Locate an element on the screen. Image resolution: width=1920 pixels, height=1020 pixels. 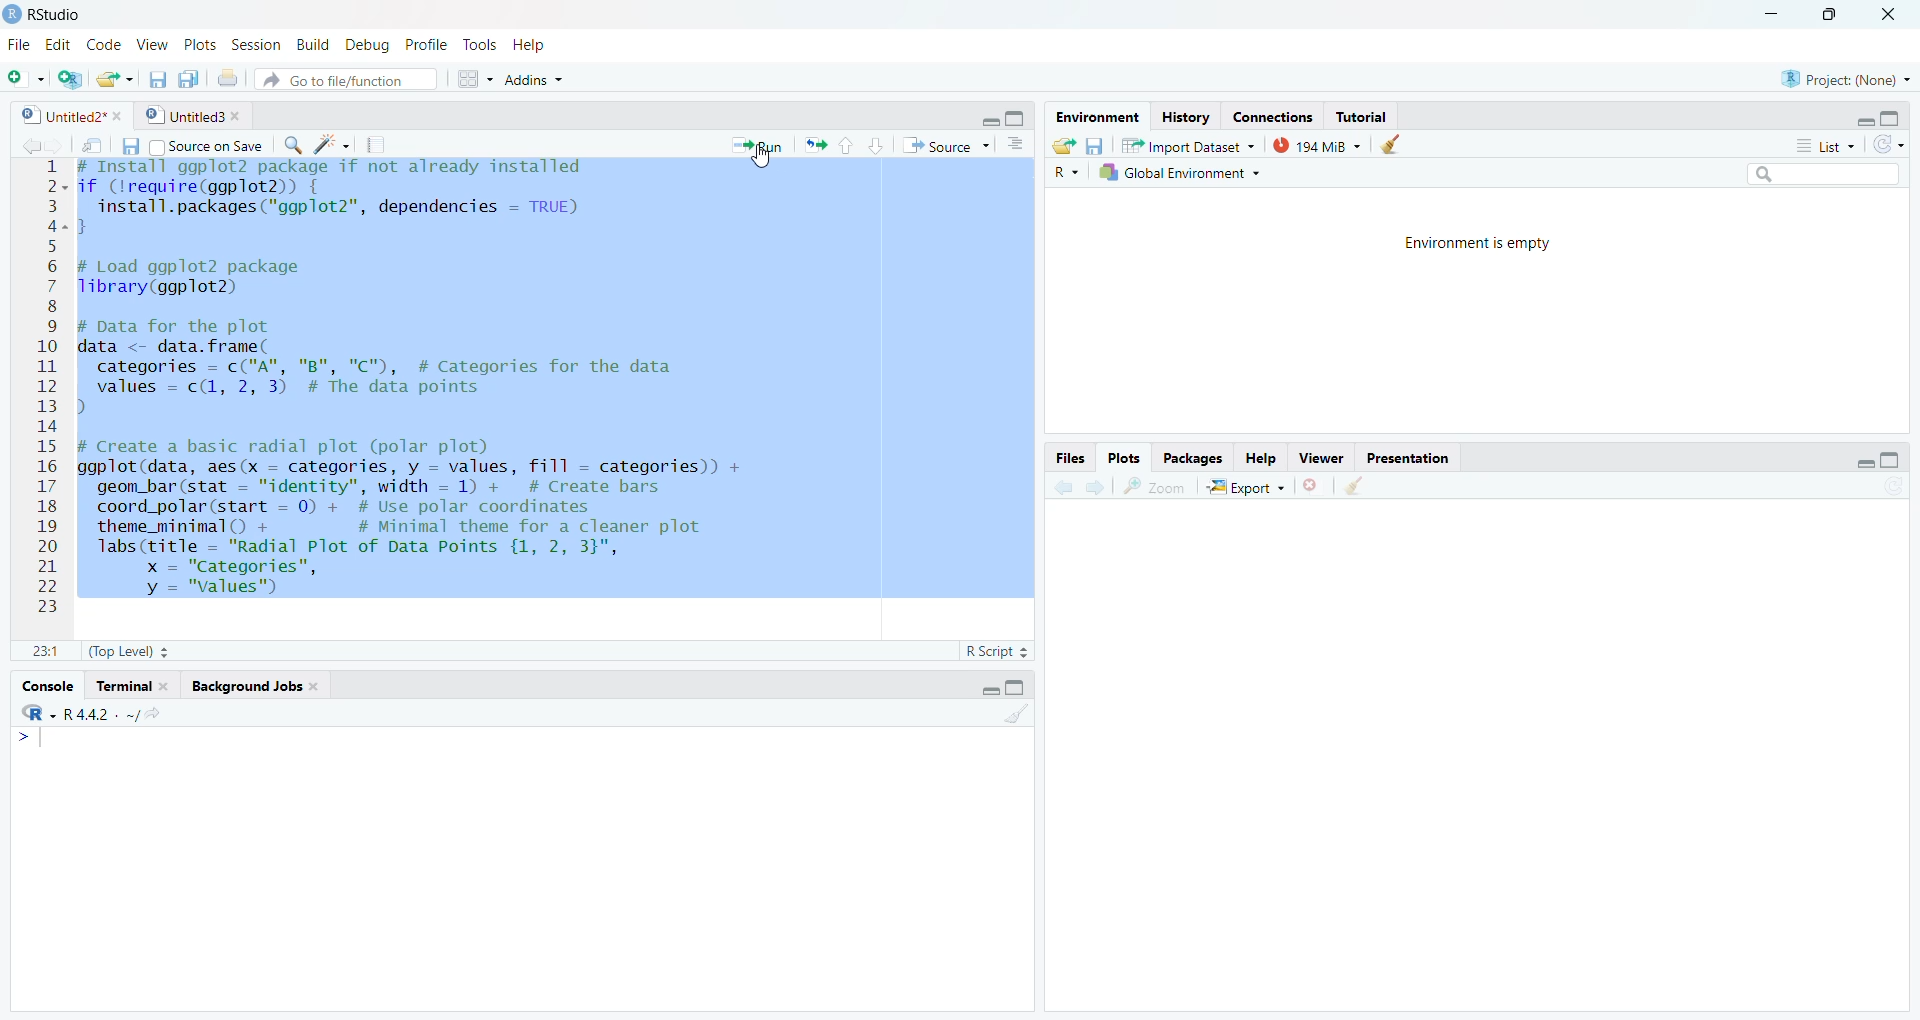
down is located at coordinates (876, 144).